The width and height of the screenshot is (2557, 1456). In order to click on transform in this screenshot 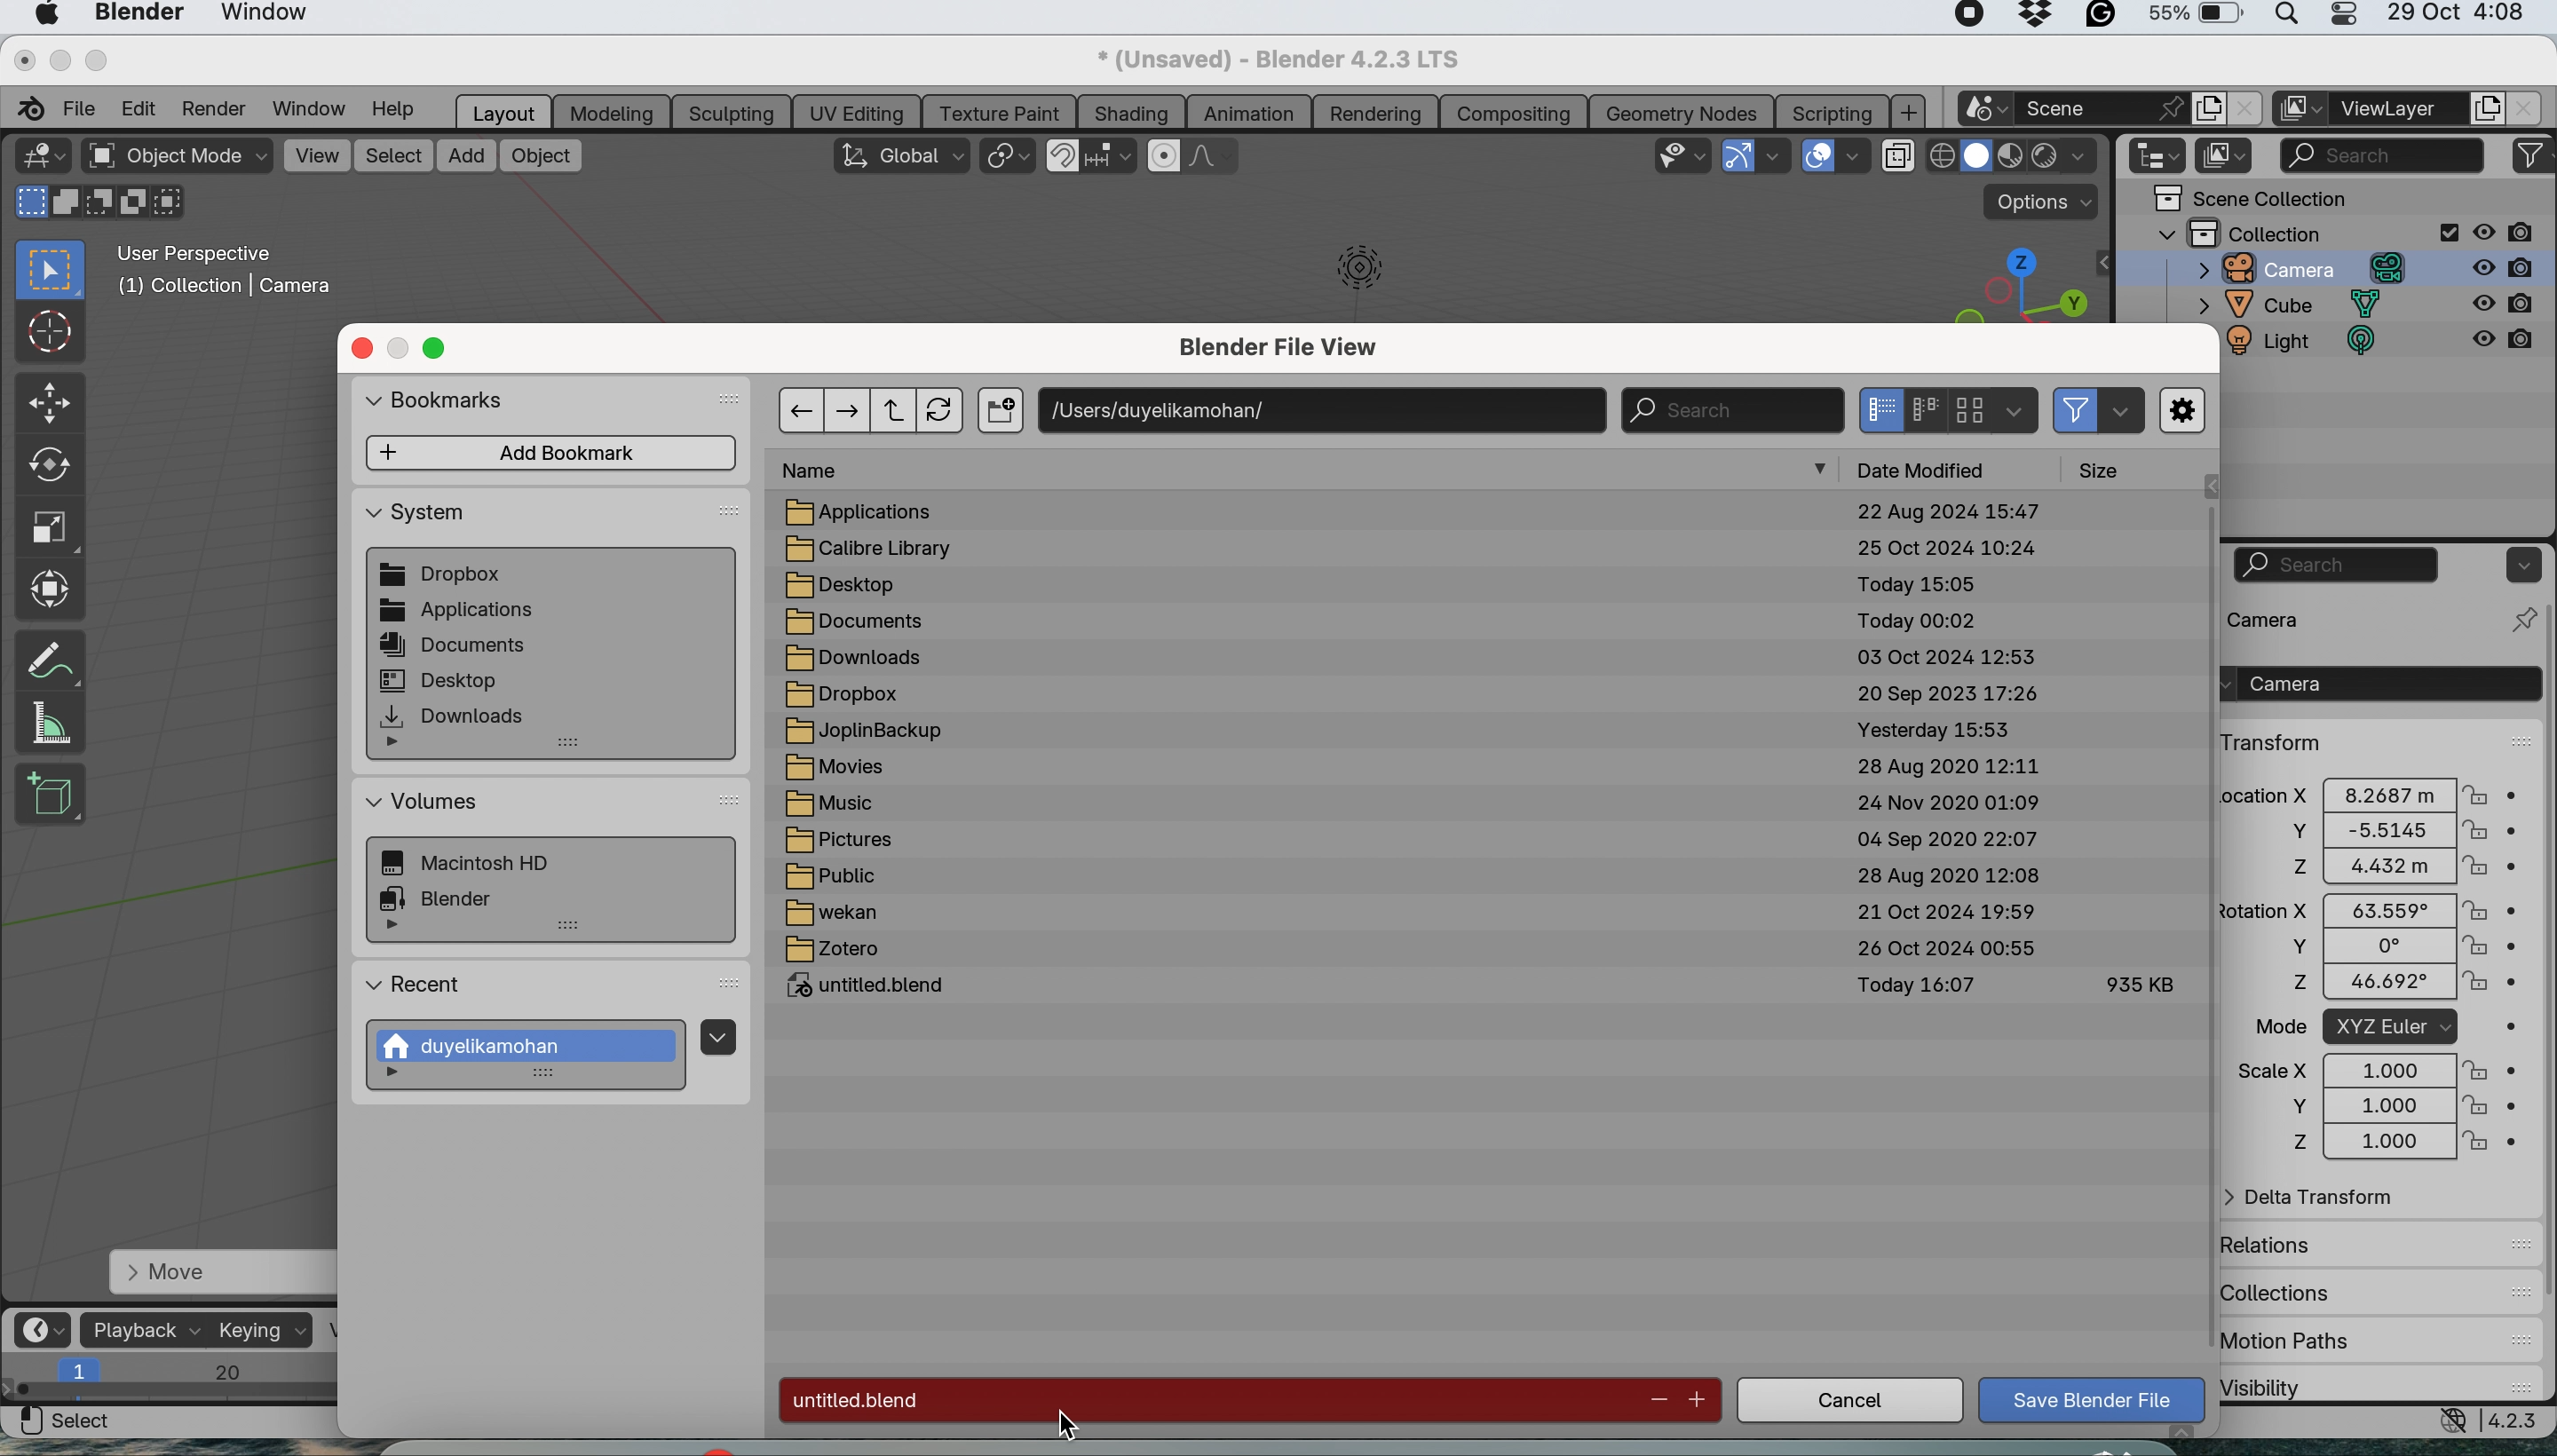, I will do `click(49, 587)`.